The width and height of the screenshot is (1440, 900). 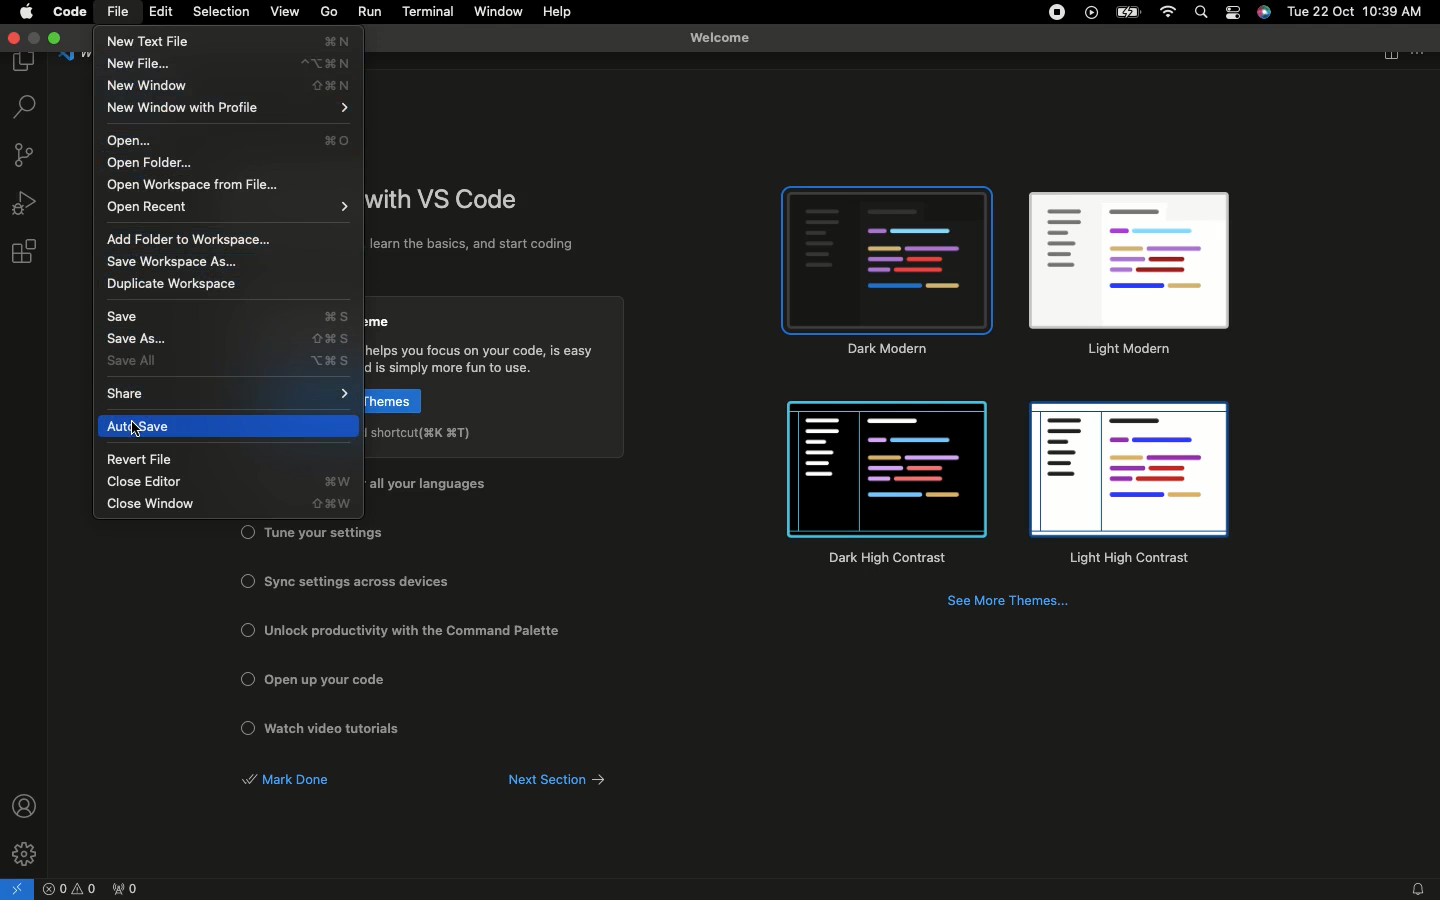 What do you see at coordinates (35, 39) in the screenshot?
I see `minimize` at bounding box center [35, 39].